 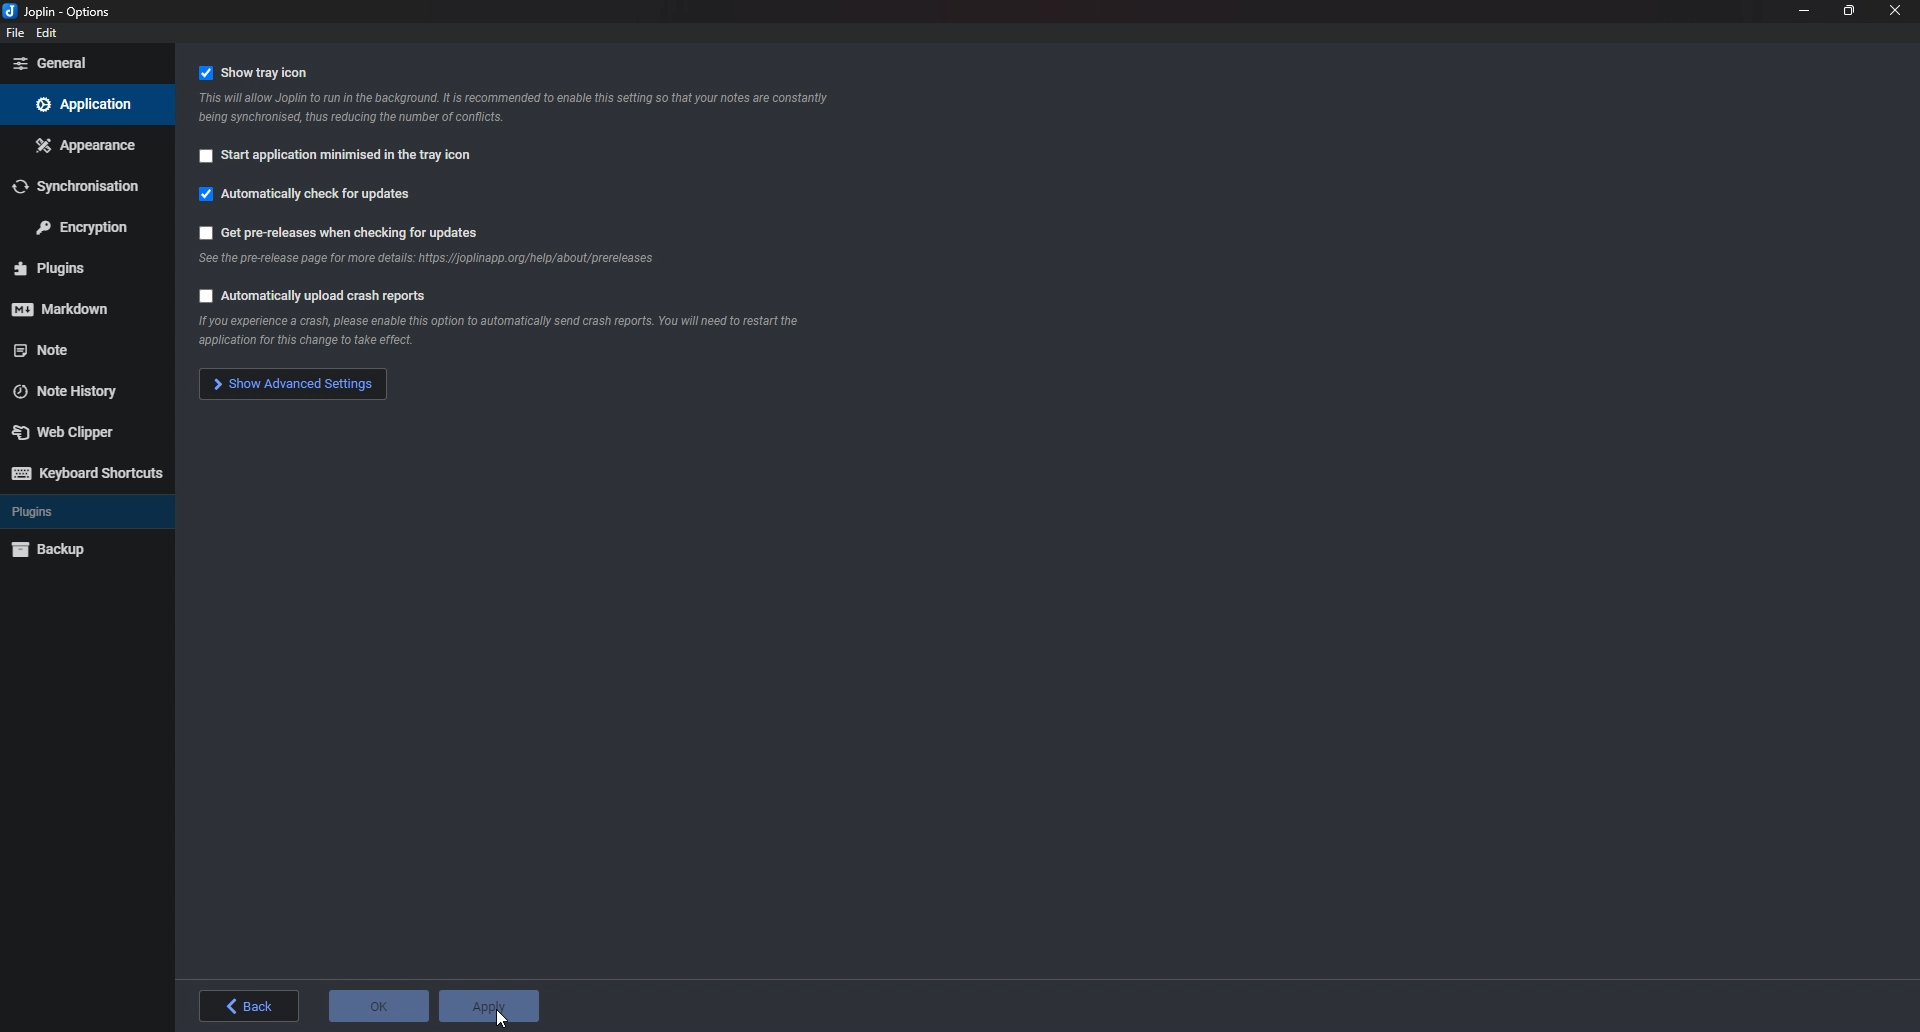 I want to click on edit, so click(x=49, y=34).